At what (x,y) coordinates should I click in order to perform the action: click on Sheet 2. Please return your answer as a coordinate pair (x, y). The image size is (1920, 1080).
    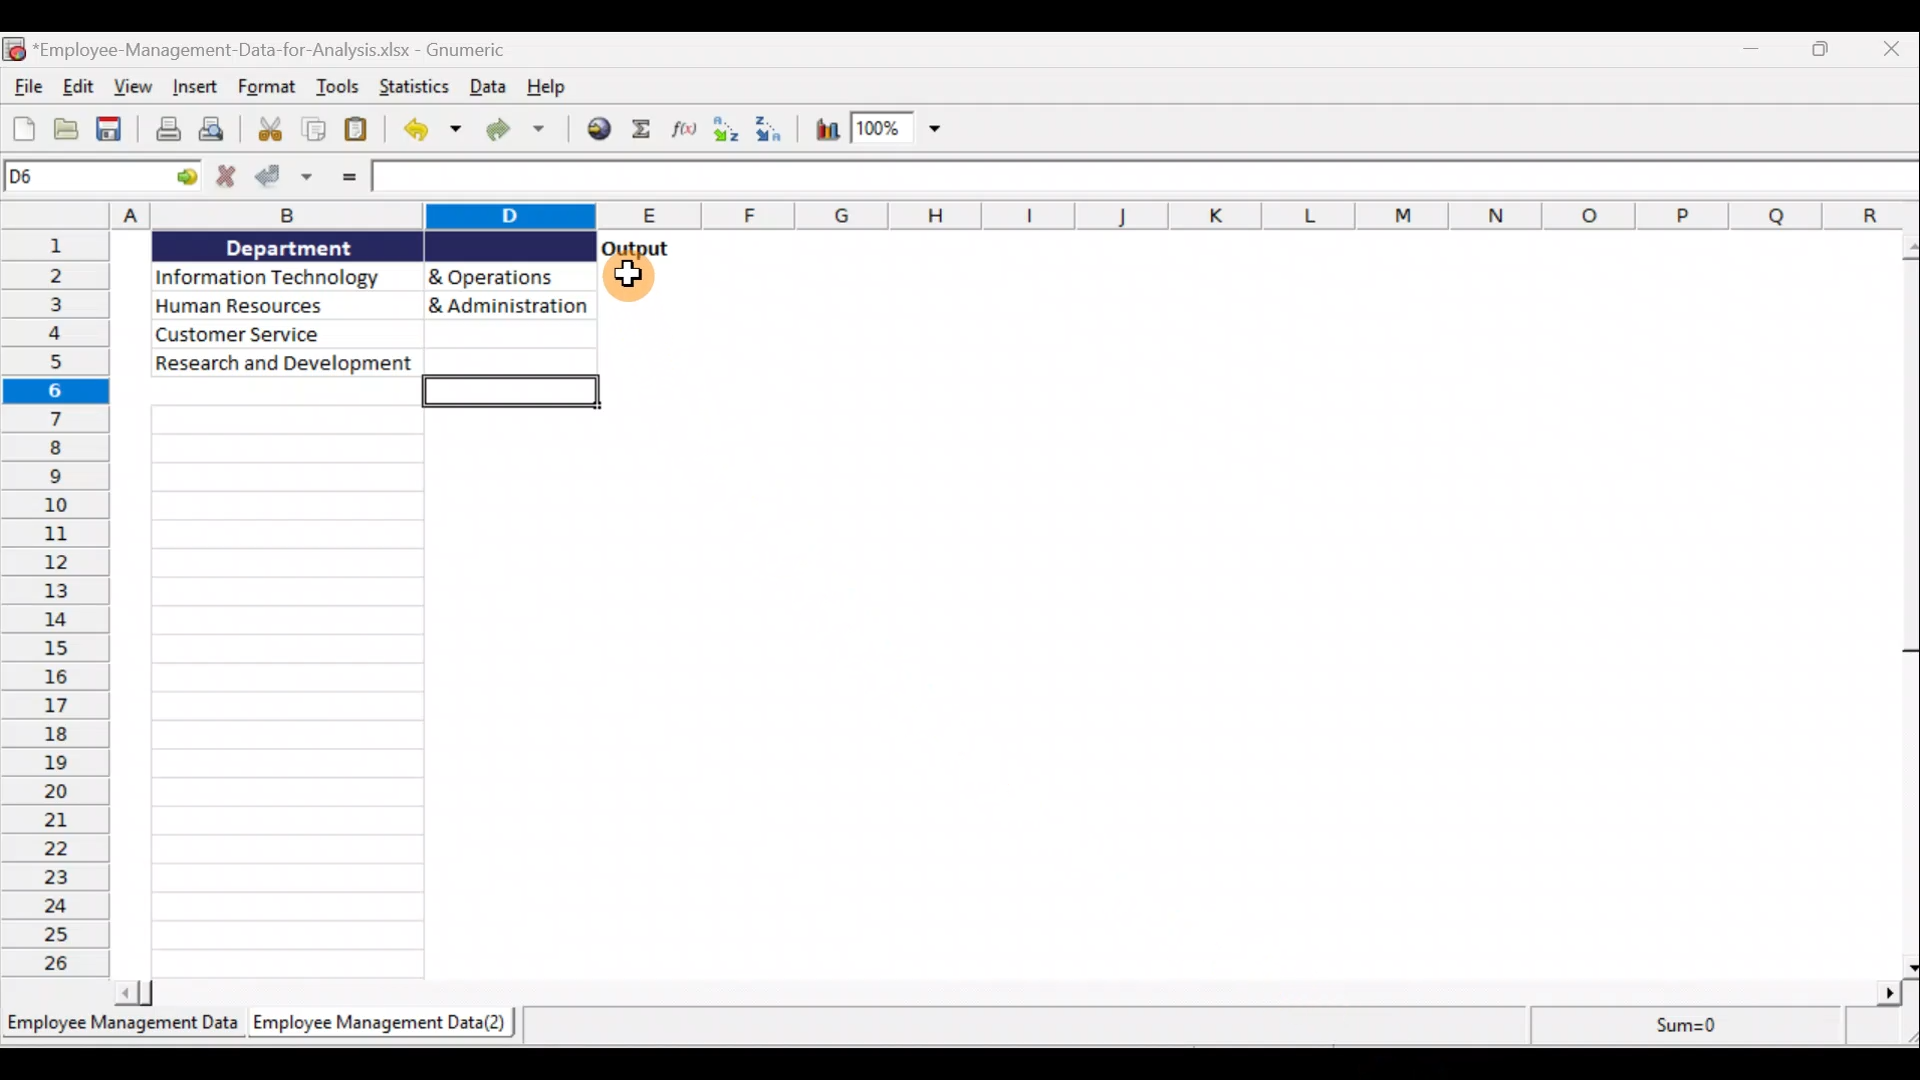
    Looking at the image, I should click on (387, 1025).